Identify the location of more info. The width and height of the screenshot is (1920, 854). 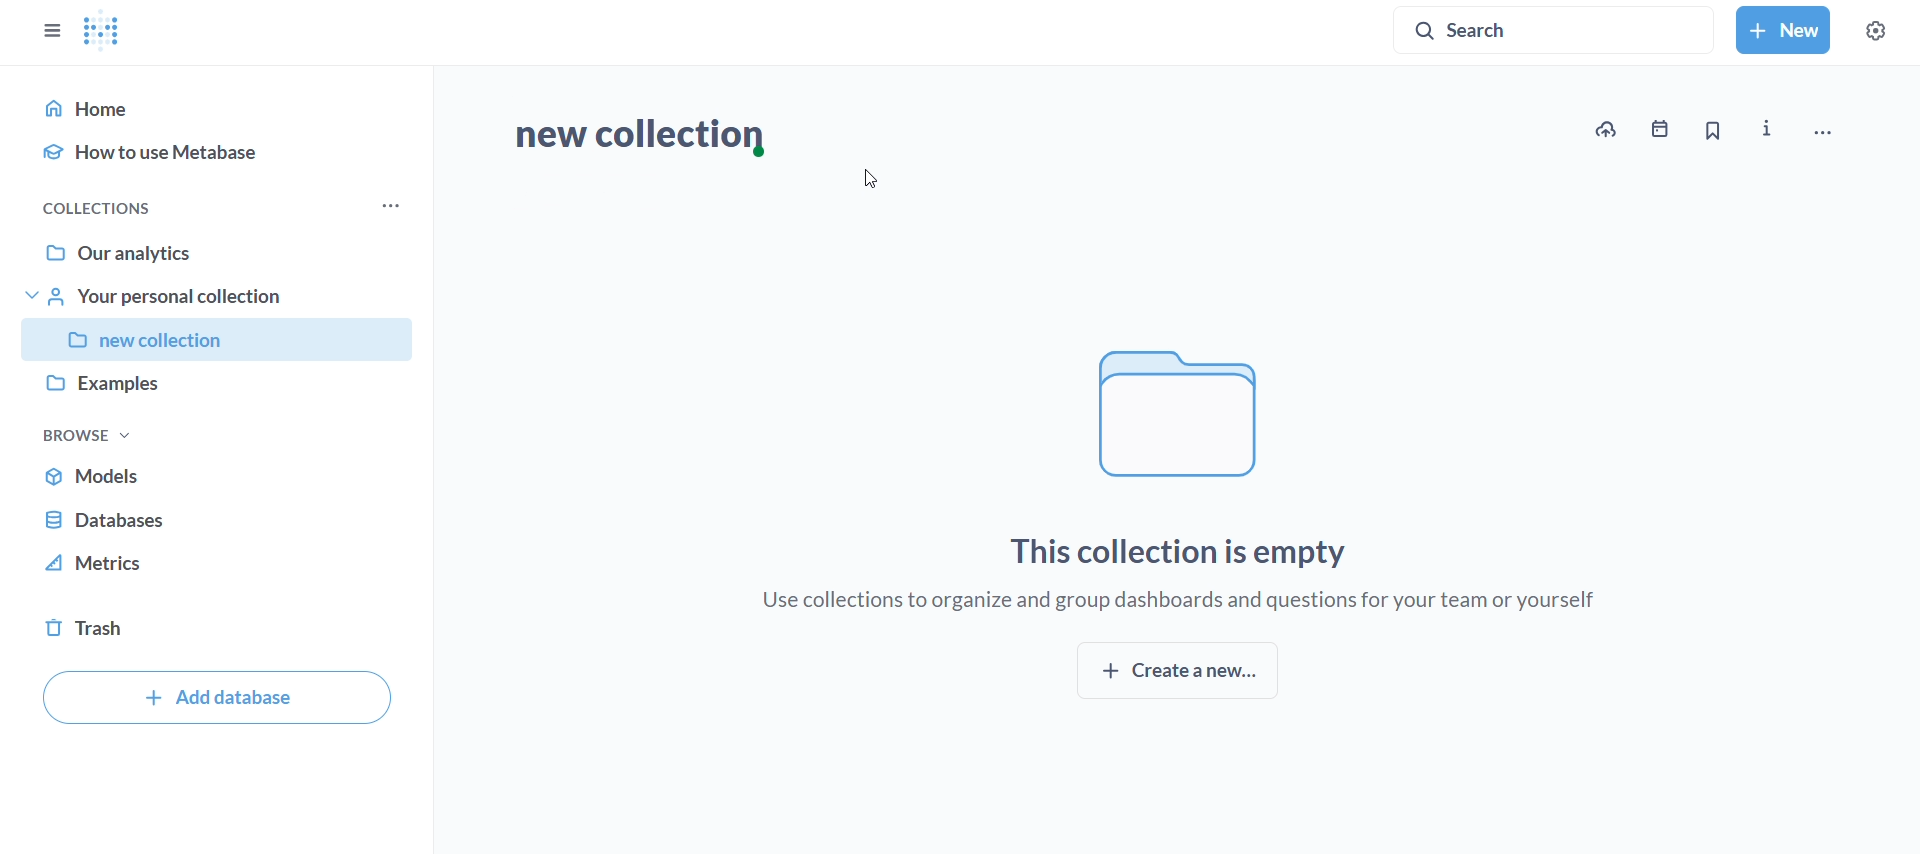
(1771, 129).